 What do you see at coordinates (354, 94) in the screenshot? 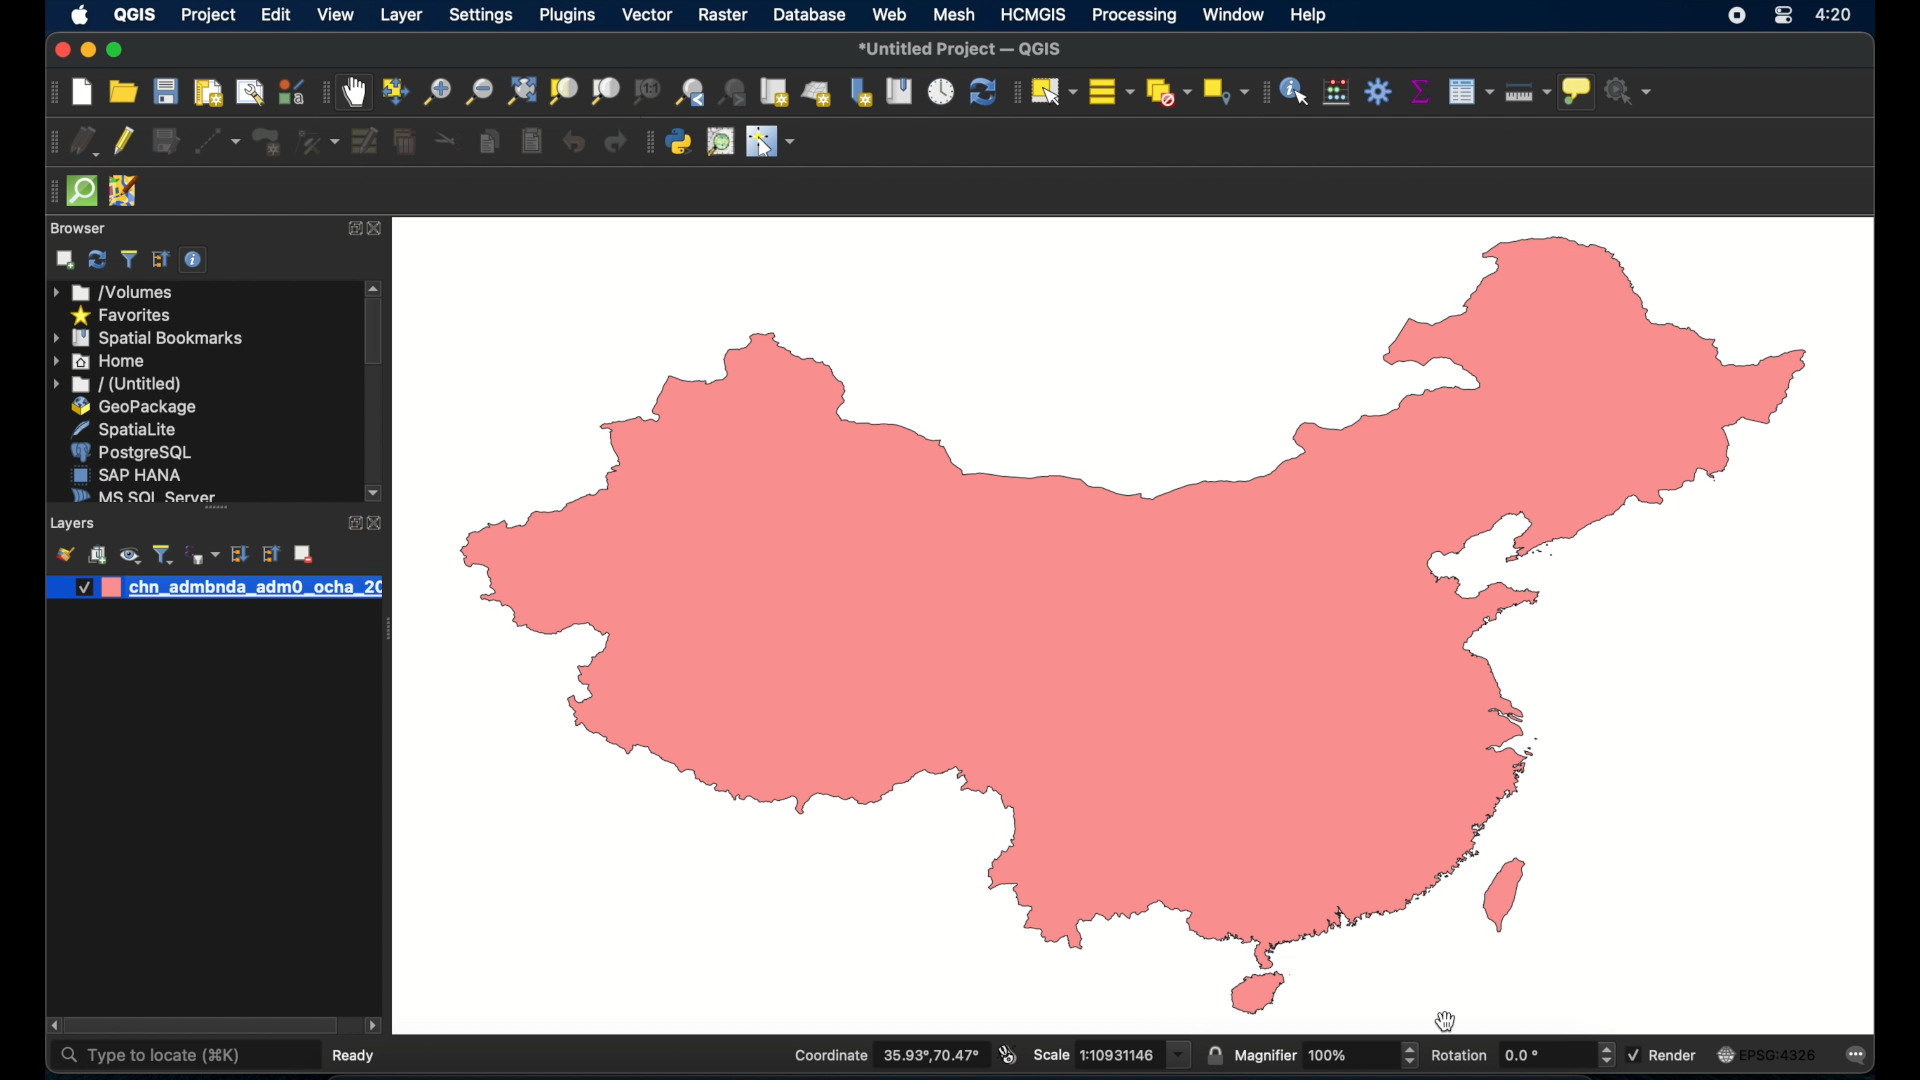
I see `pan map` at bounding box center [354, 94].